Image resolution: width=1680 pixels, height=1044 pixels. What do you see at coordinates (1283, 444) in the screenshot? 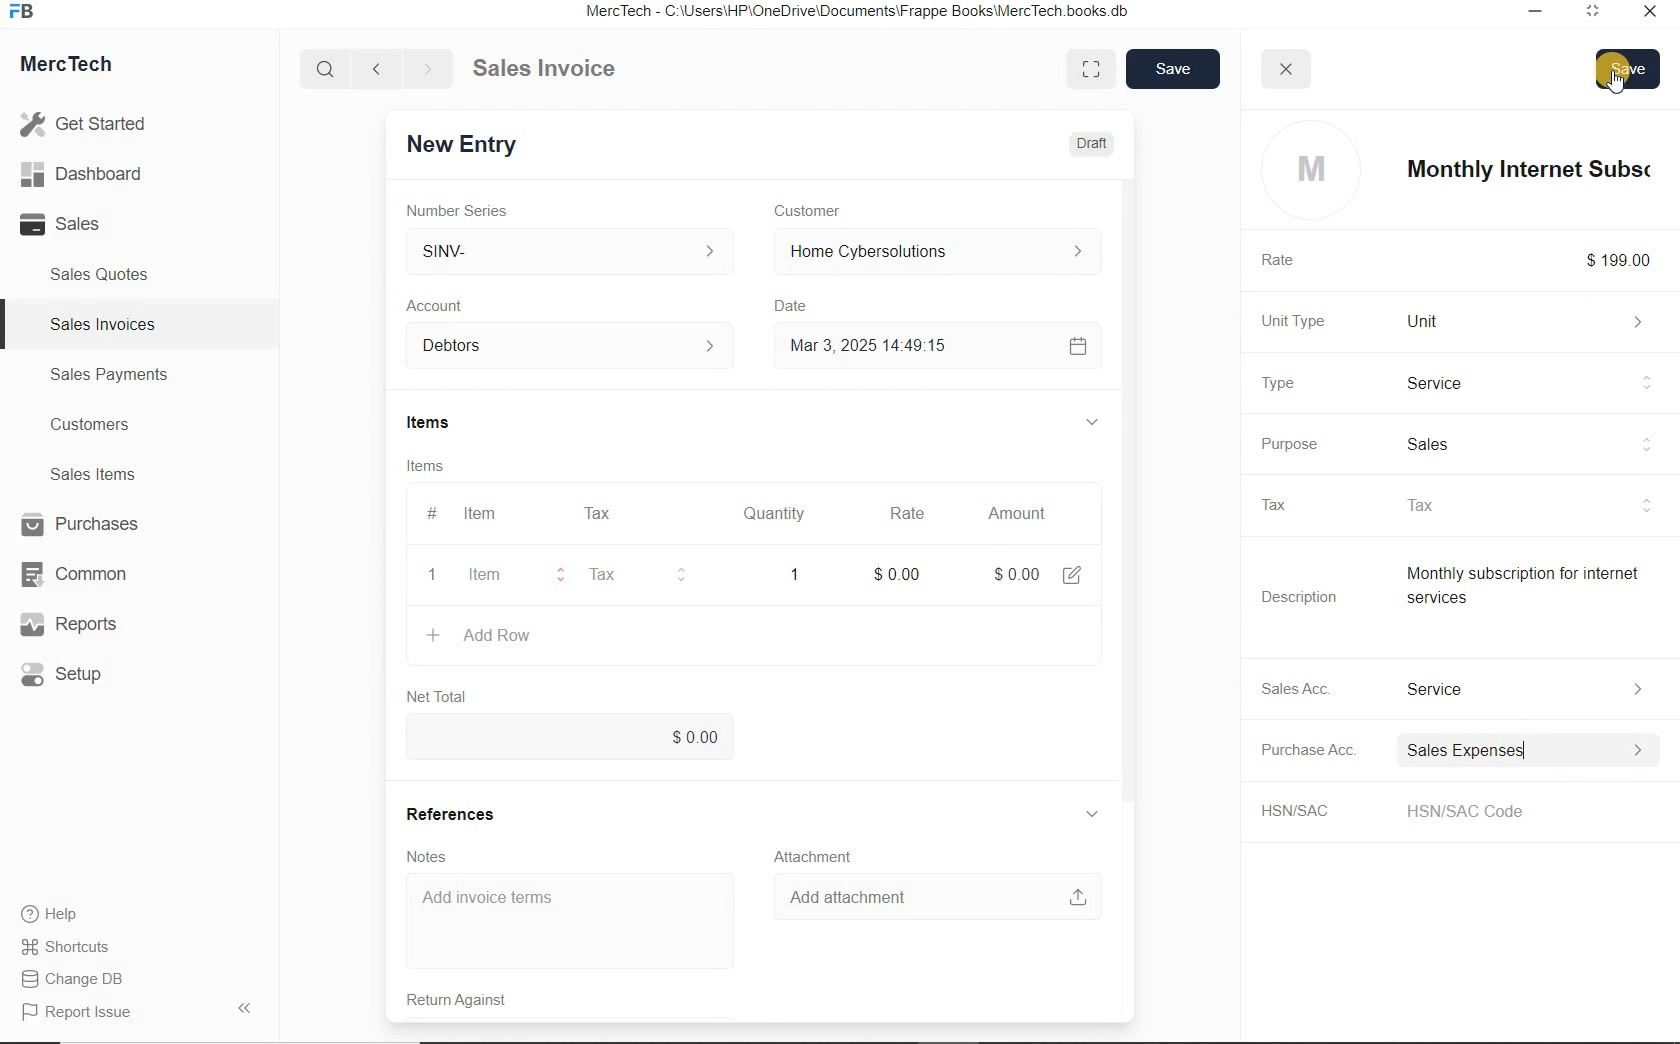
I see `Purpose` at bounding box center [1283, 444].